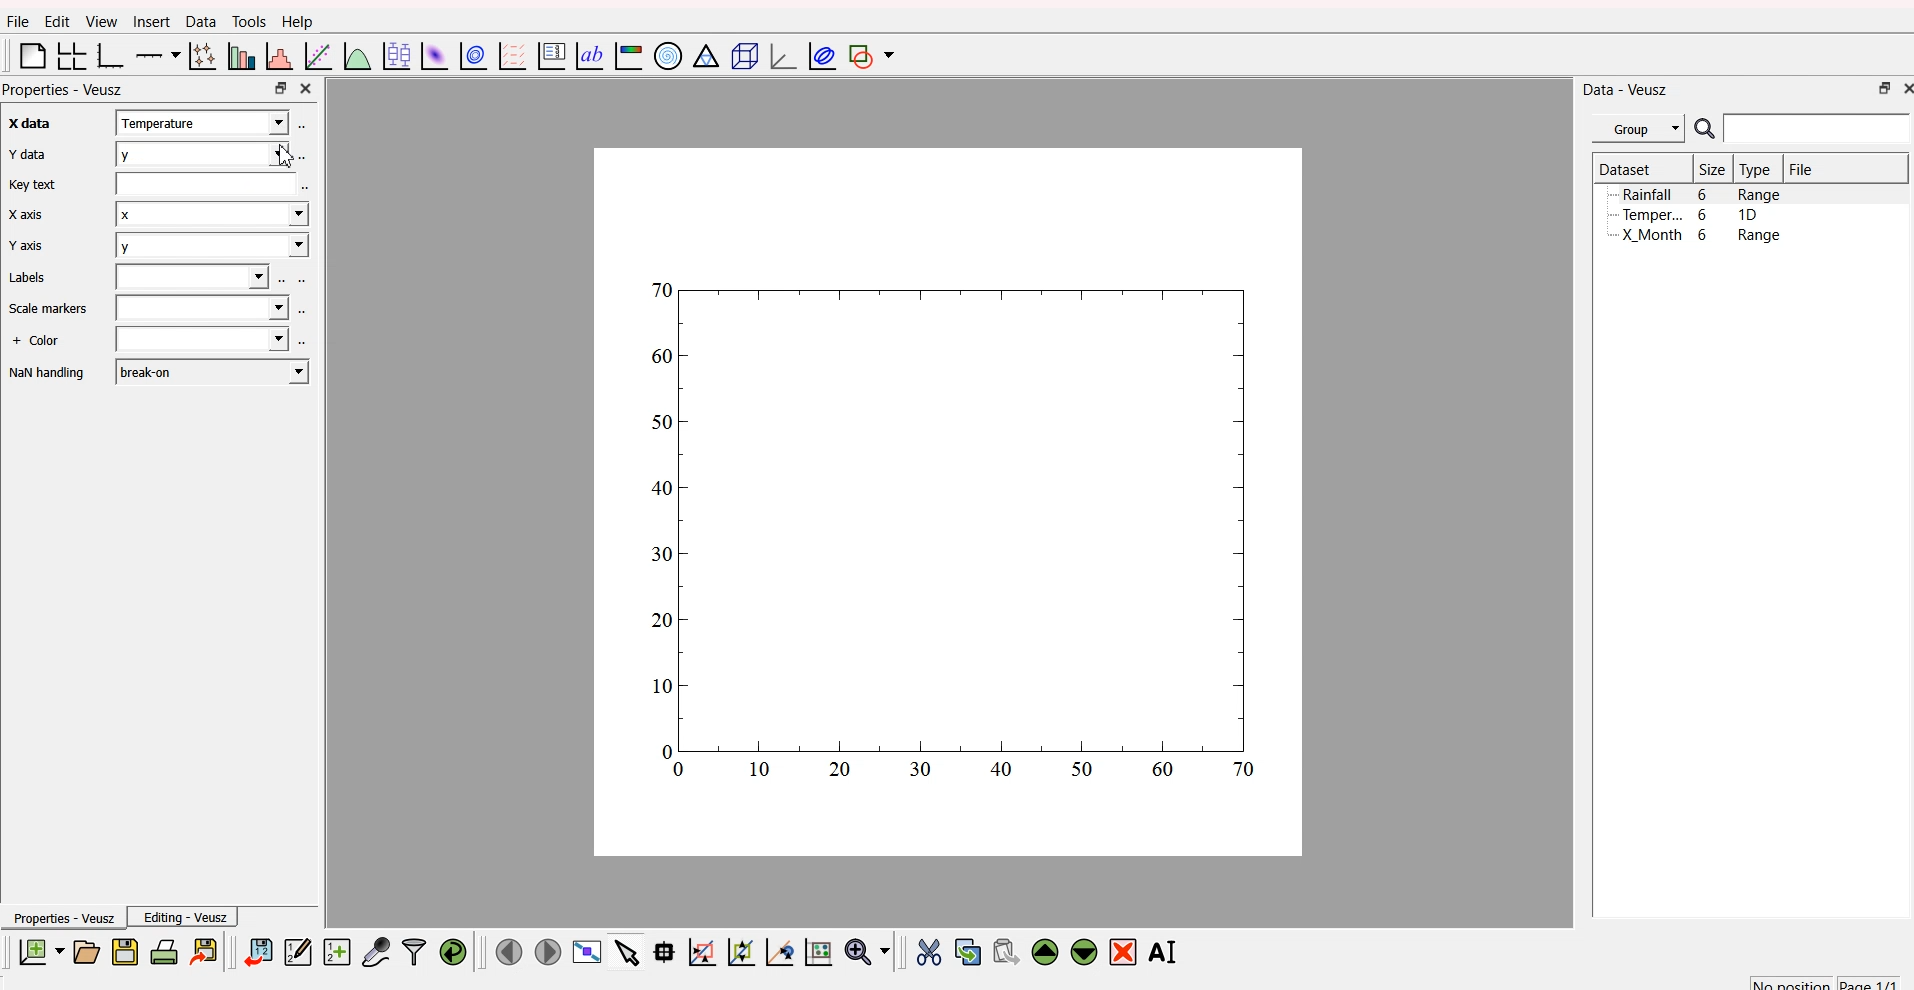  What do you see at coordinates (195, 278) in the screenshot?
I see `field` at bounding box center [195, 278].